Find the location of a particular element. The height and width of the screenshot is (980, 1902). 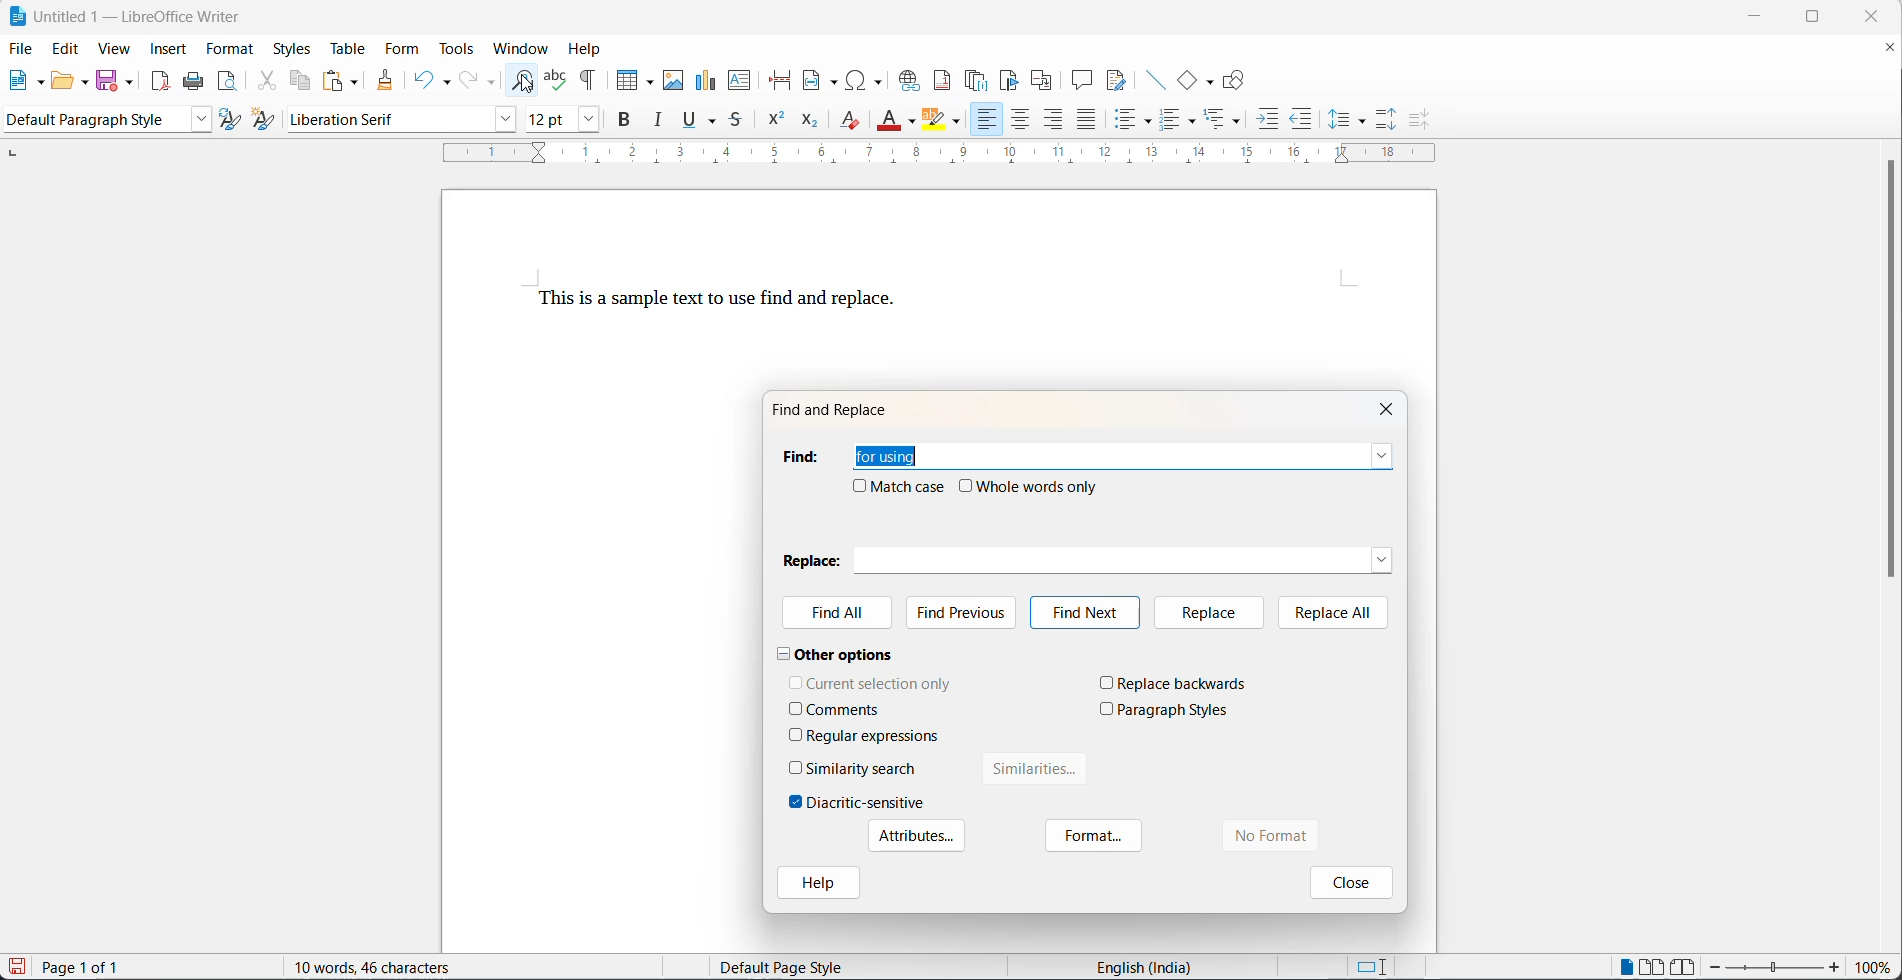

copy is located at coordinates (303, 80).